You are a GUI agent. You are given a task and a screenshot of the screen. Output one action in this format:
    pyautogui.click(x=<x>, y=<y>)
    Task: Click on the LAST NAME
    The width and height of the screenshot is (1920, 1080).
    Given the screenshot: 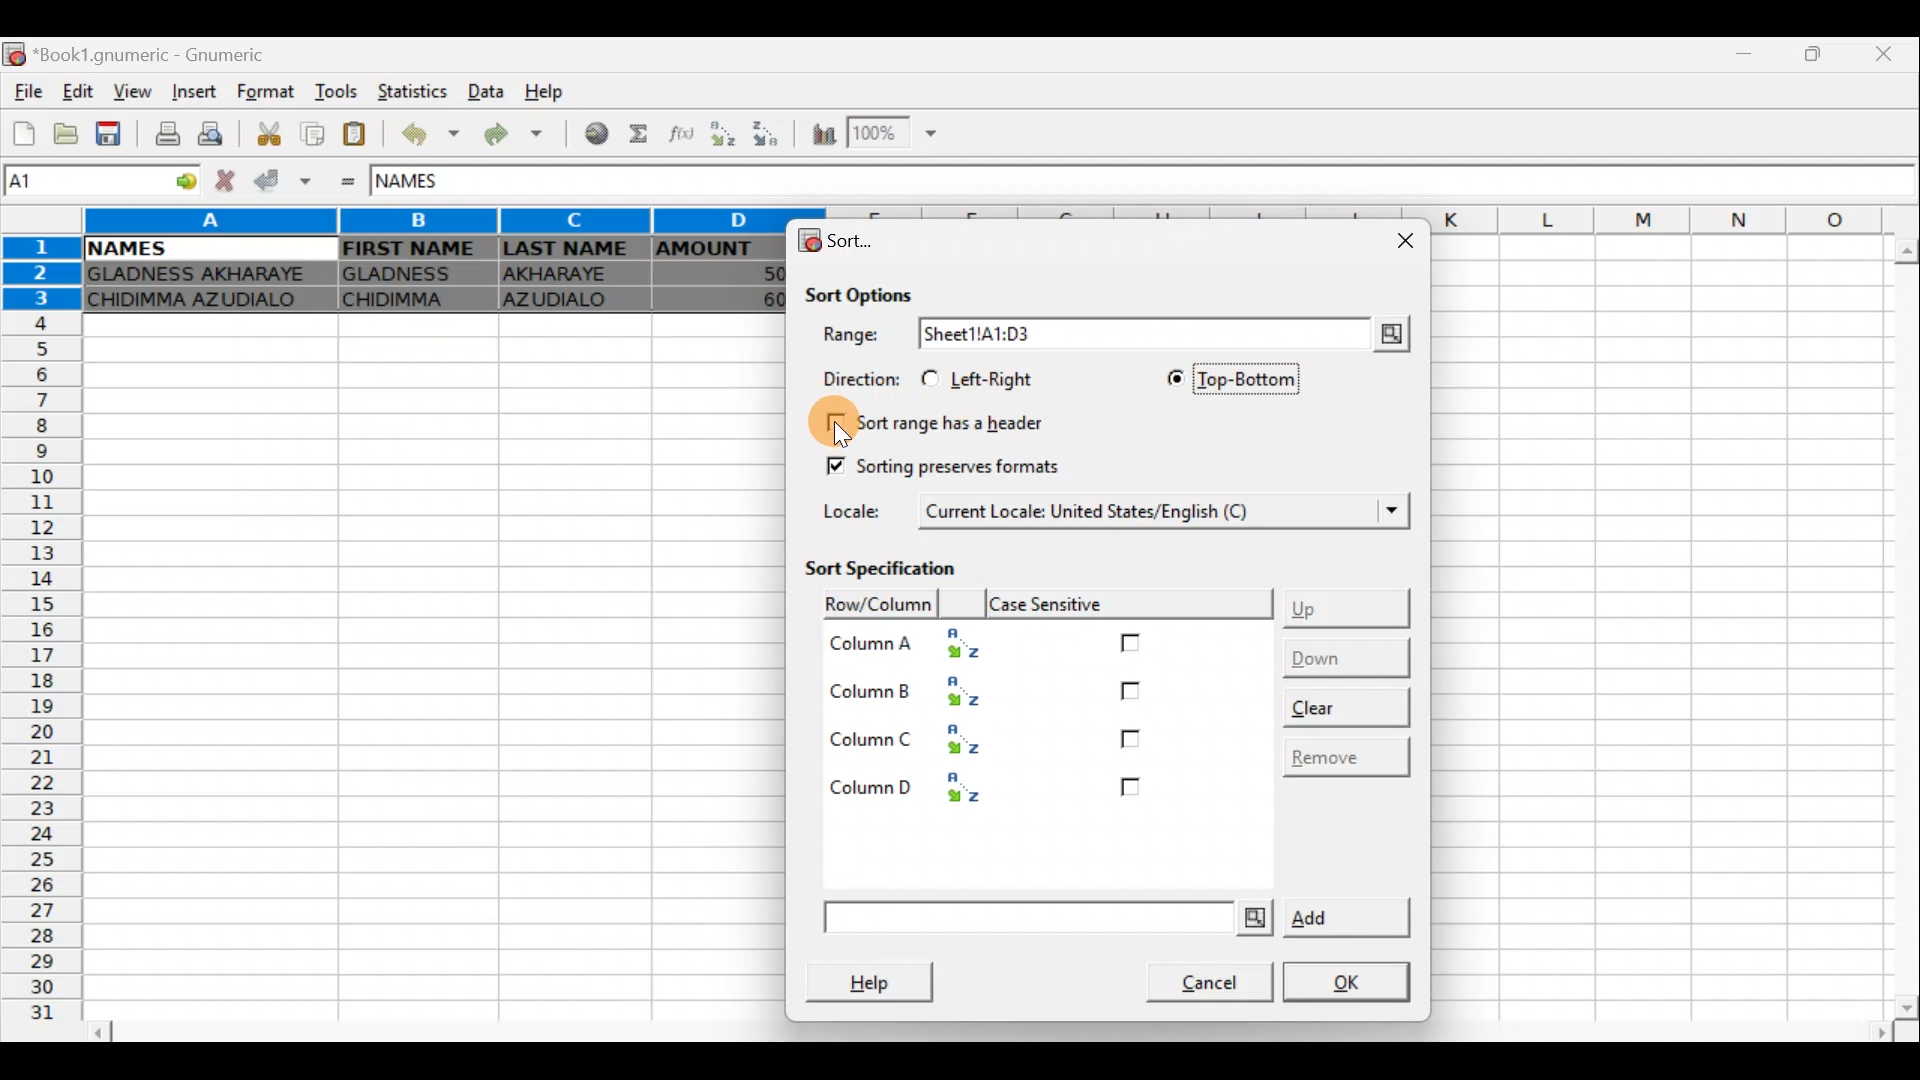 What is the action you would take?
    pyautogui.click(x=571, y=250)
    